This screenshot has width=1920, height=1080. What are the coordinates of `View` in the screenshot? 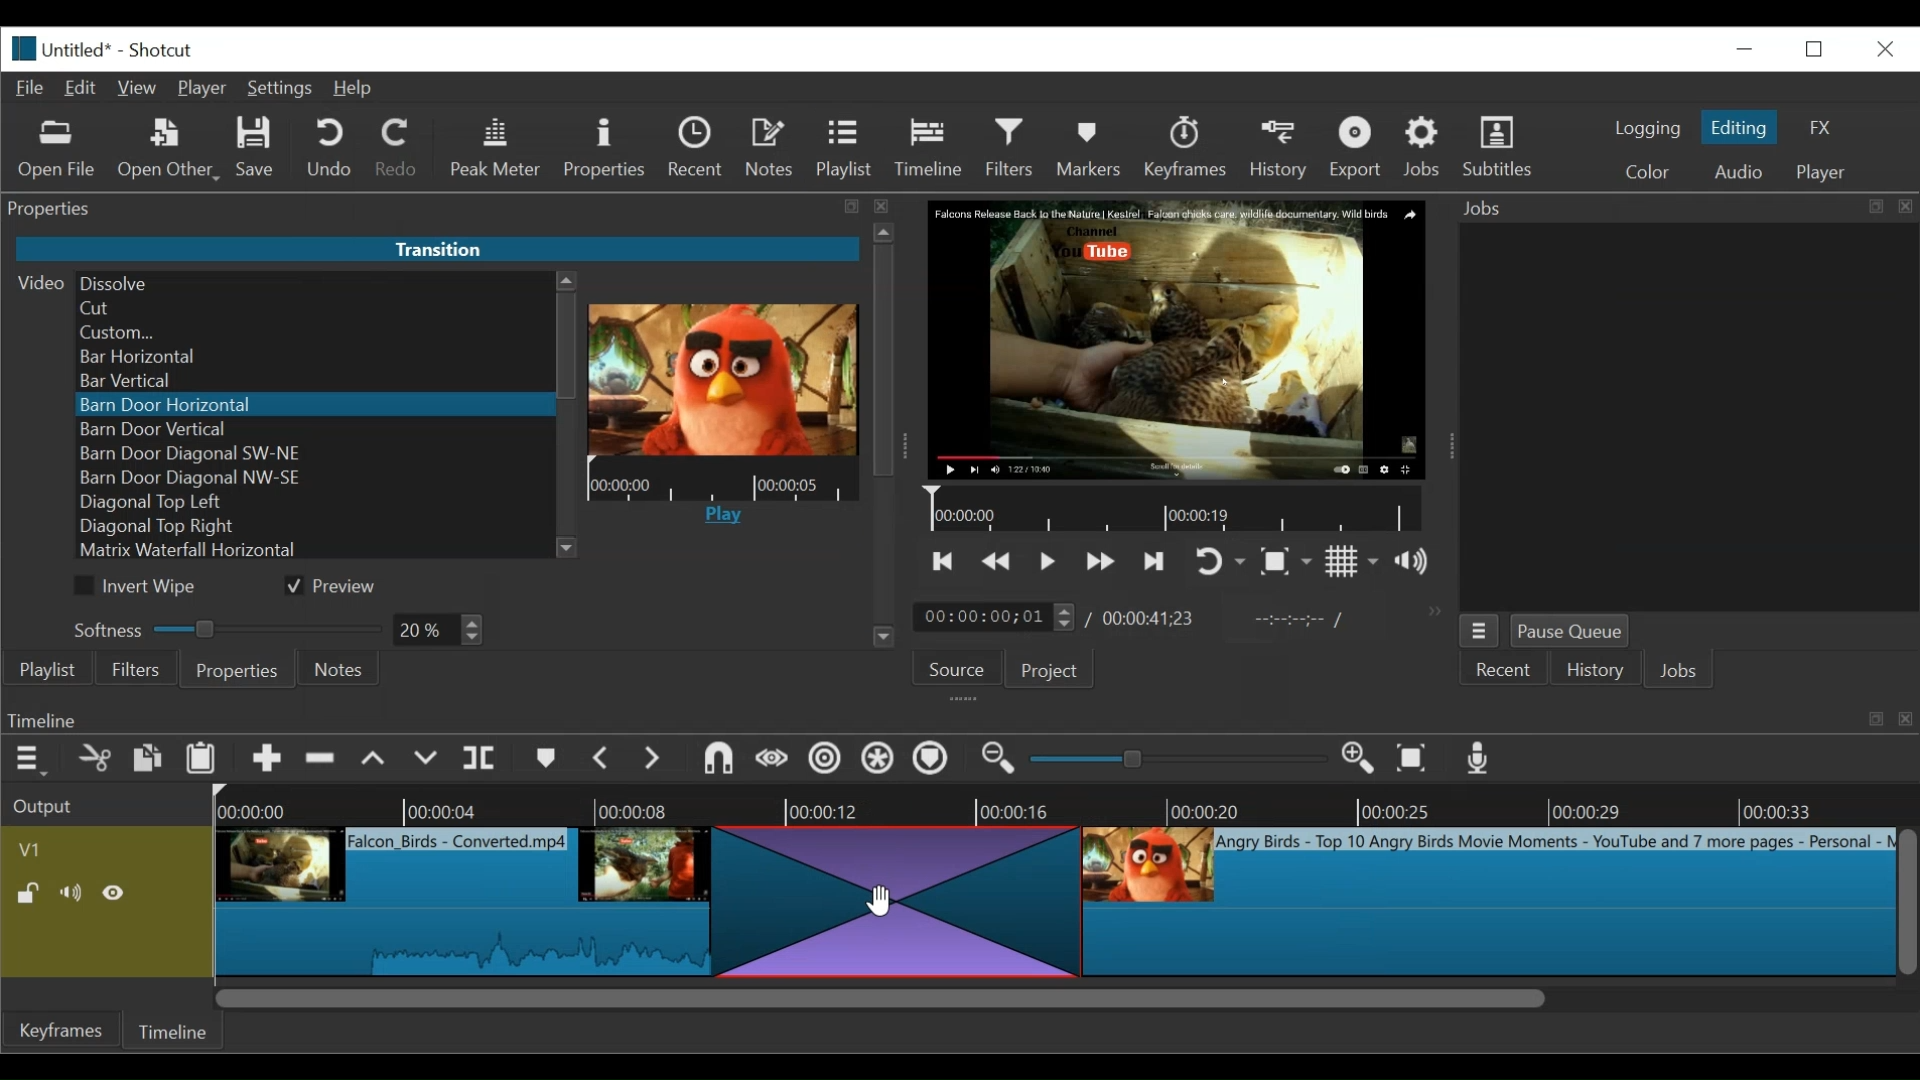 It's located at (139, 87).